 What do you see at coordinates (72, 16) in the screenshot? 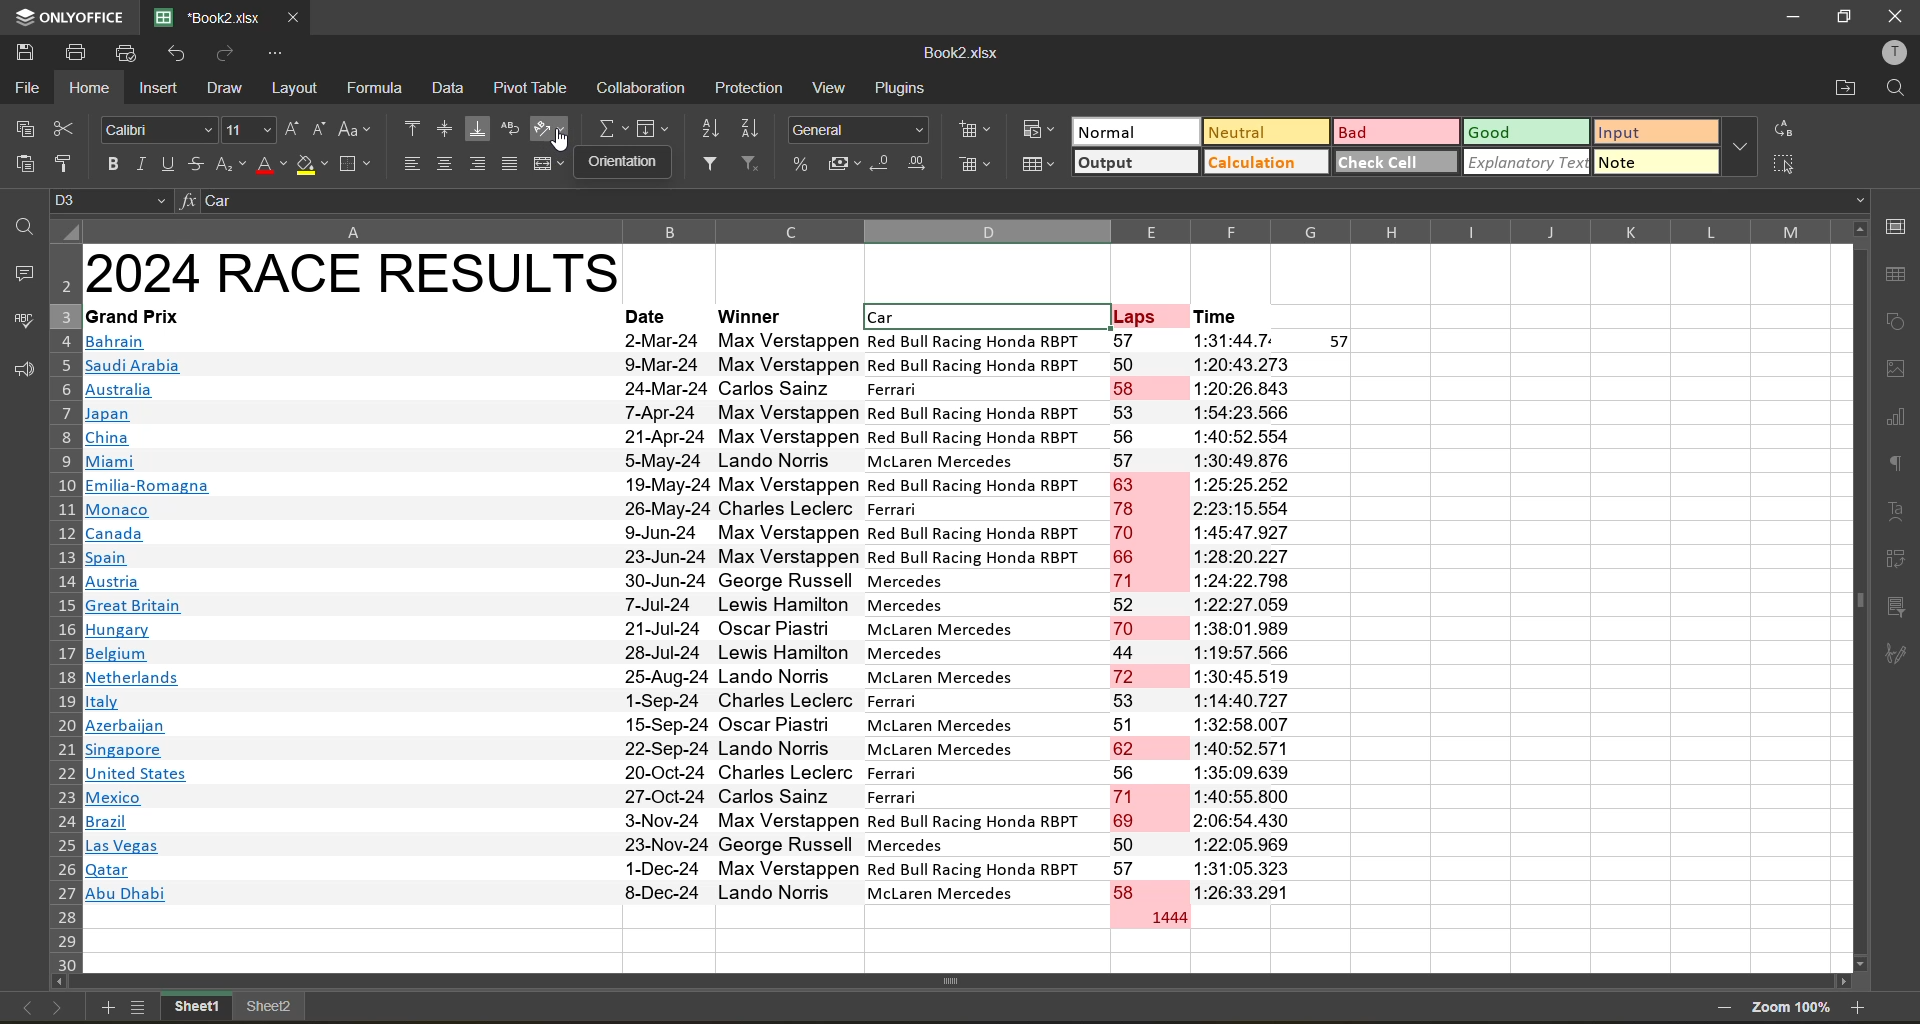
I see `app name` at bounding box center [72, 16].